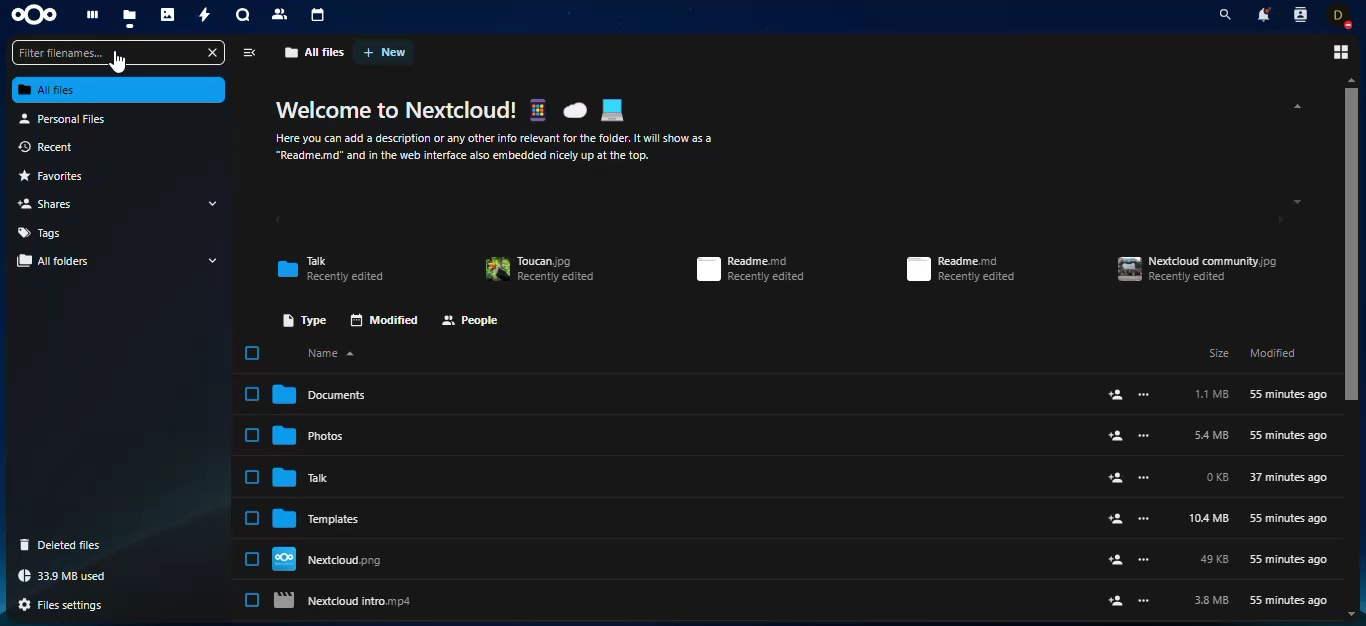  What do you see at coordinates (315, 52) in the screenshot?
I see `all files` at bounding box center [315, 52].